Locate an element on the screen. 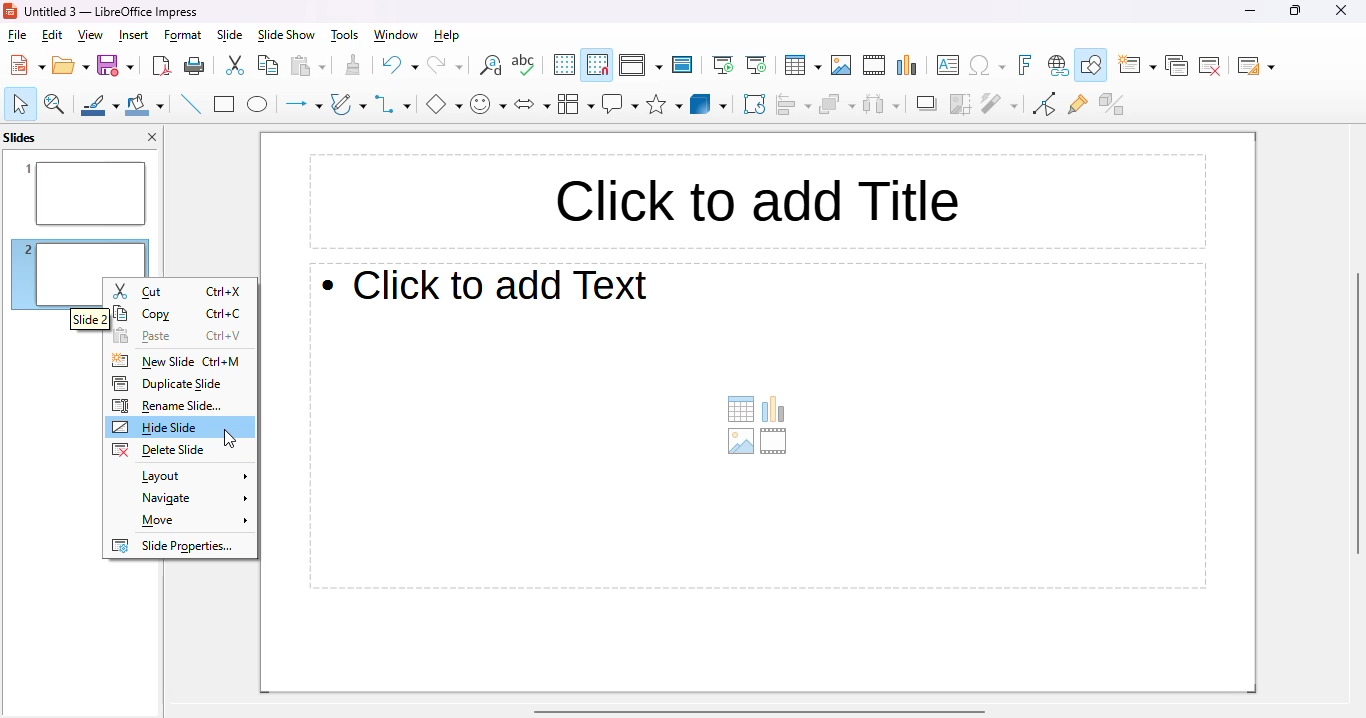 The width and height of the screenshot is (1366, 718). flowchart is located at coordinates (576, 105).